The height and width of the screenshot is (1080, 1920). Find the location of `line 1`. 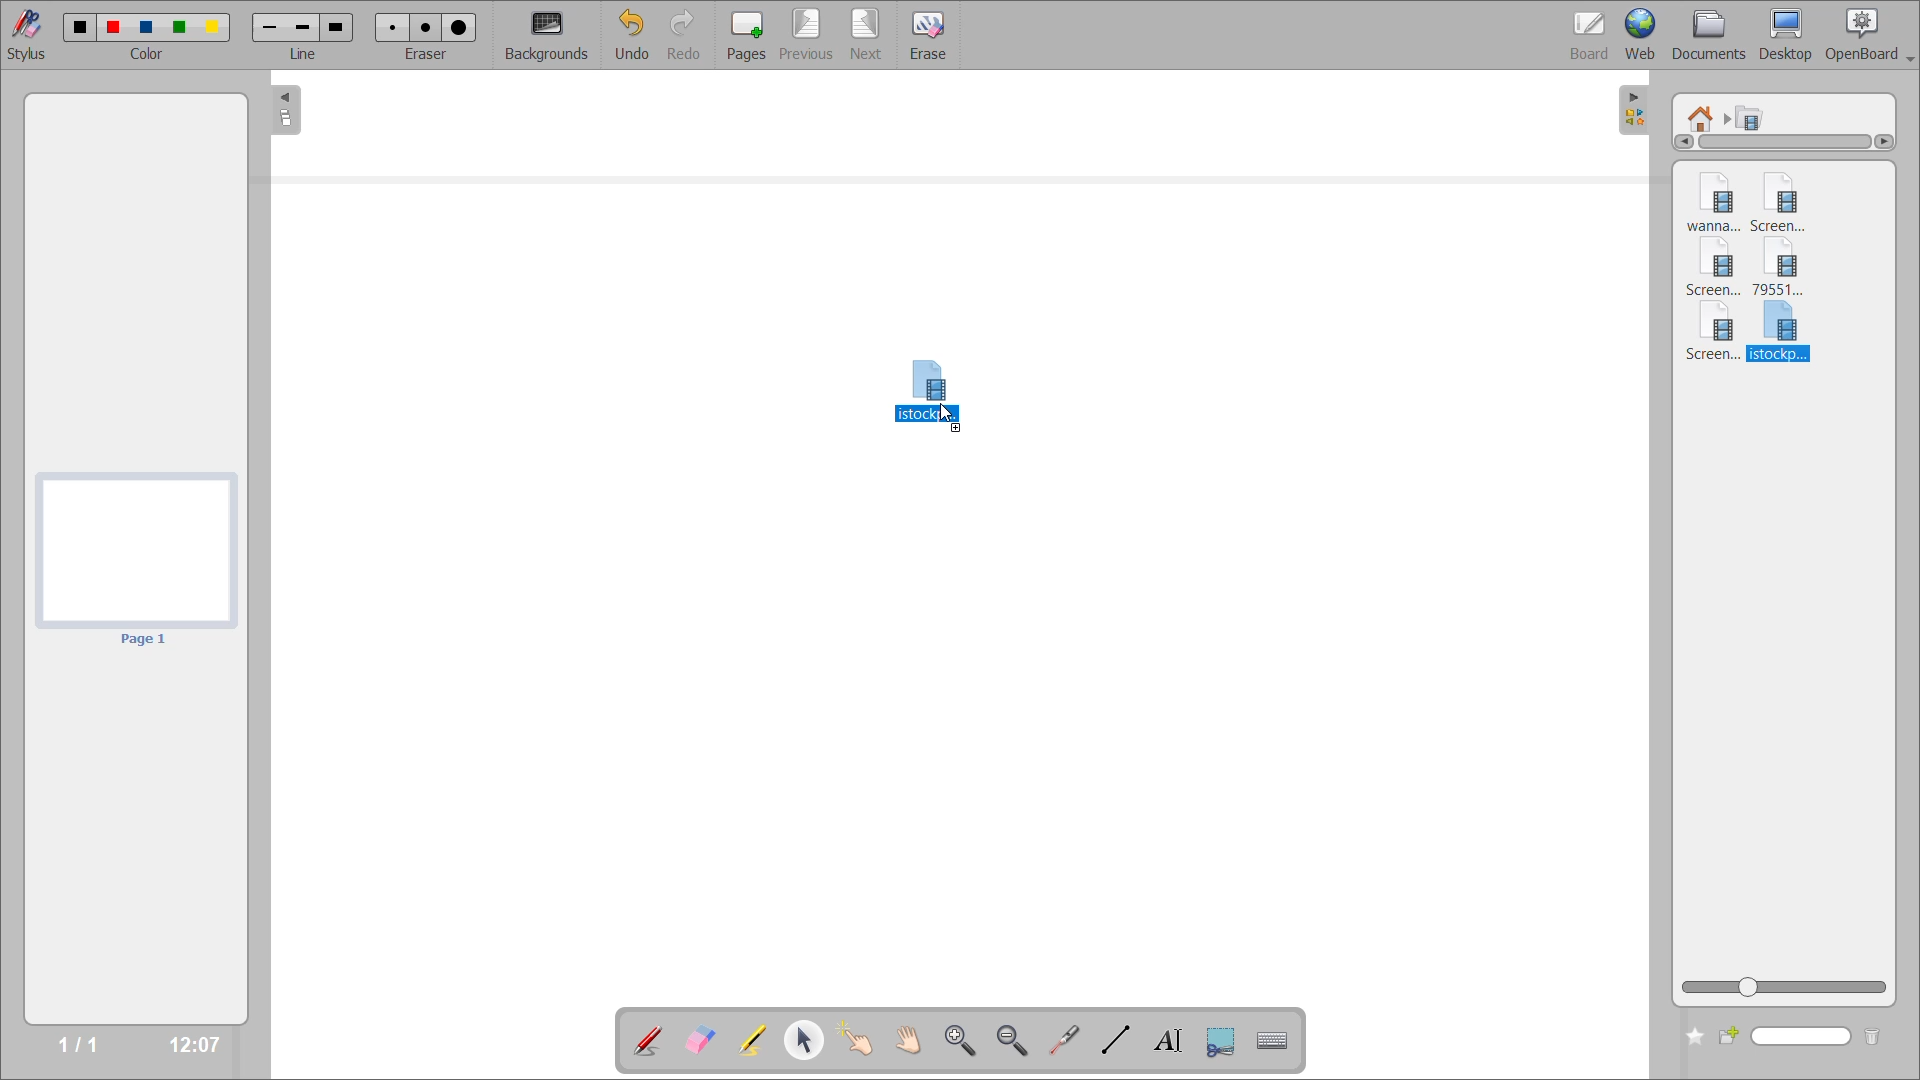

line 1 is located at coordinates (270, 29).